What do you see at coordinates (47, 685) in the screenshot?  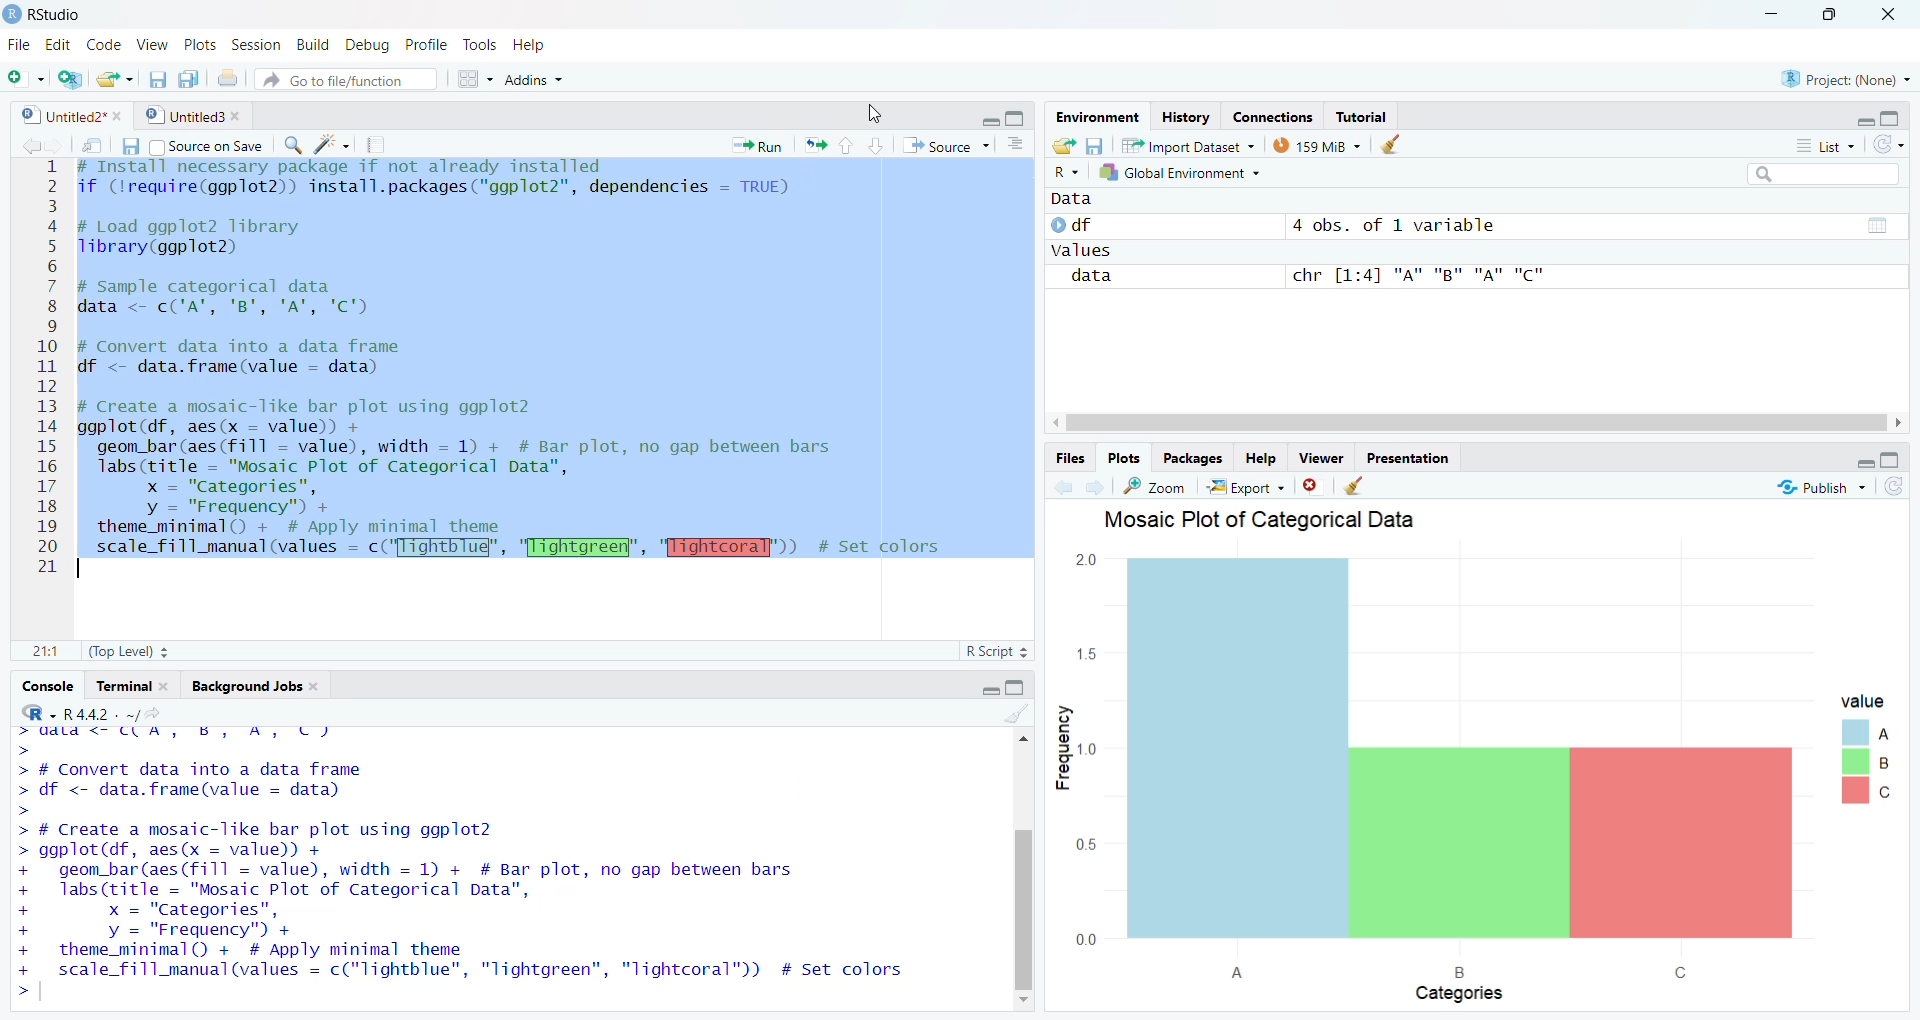 I see `Console` at bounding box center [47, 685].